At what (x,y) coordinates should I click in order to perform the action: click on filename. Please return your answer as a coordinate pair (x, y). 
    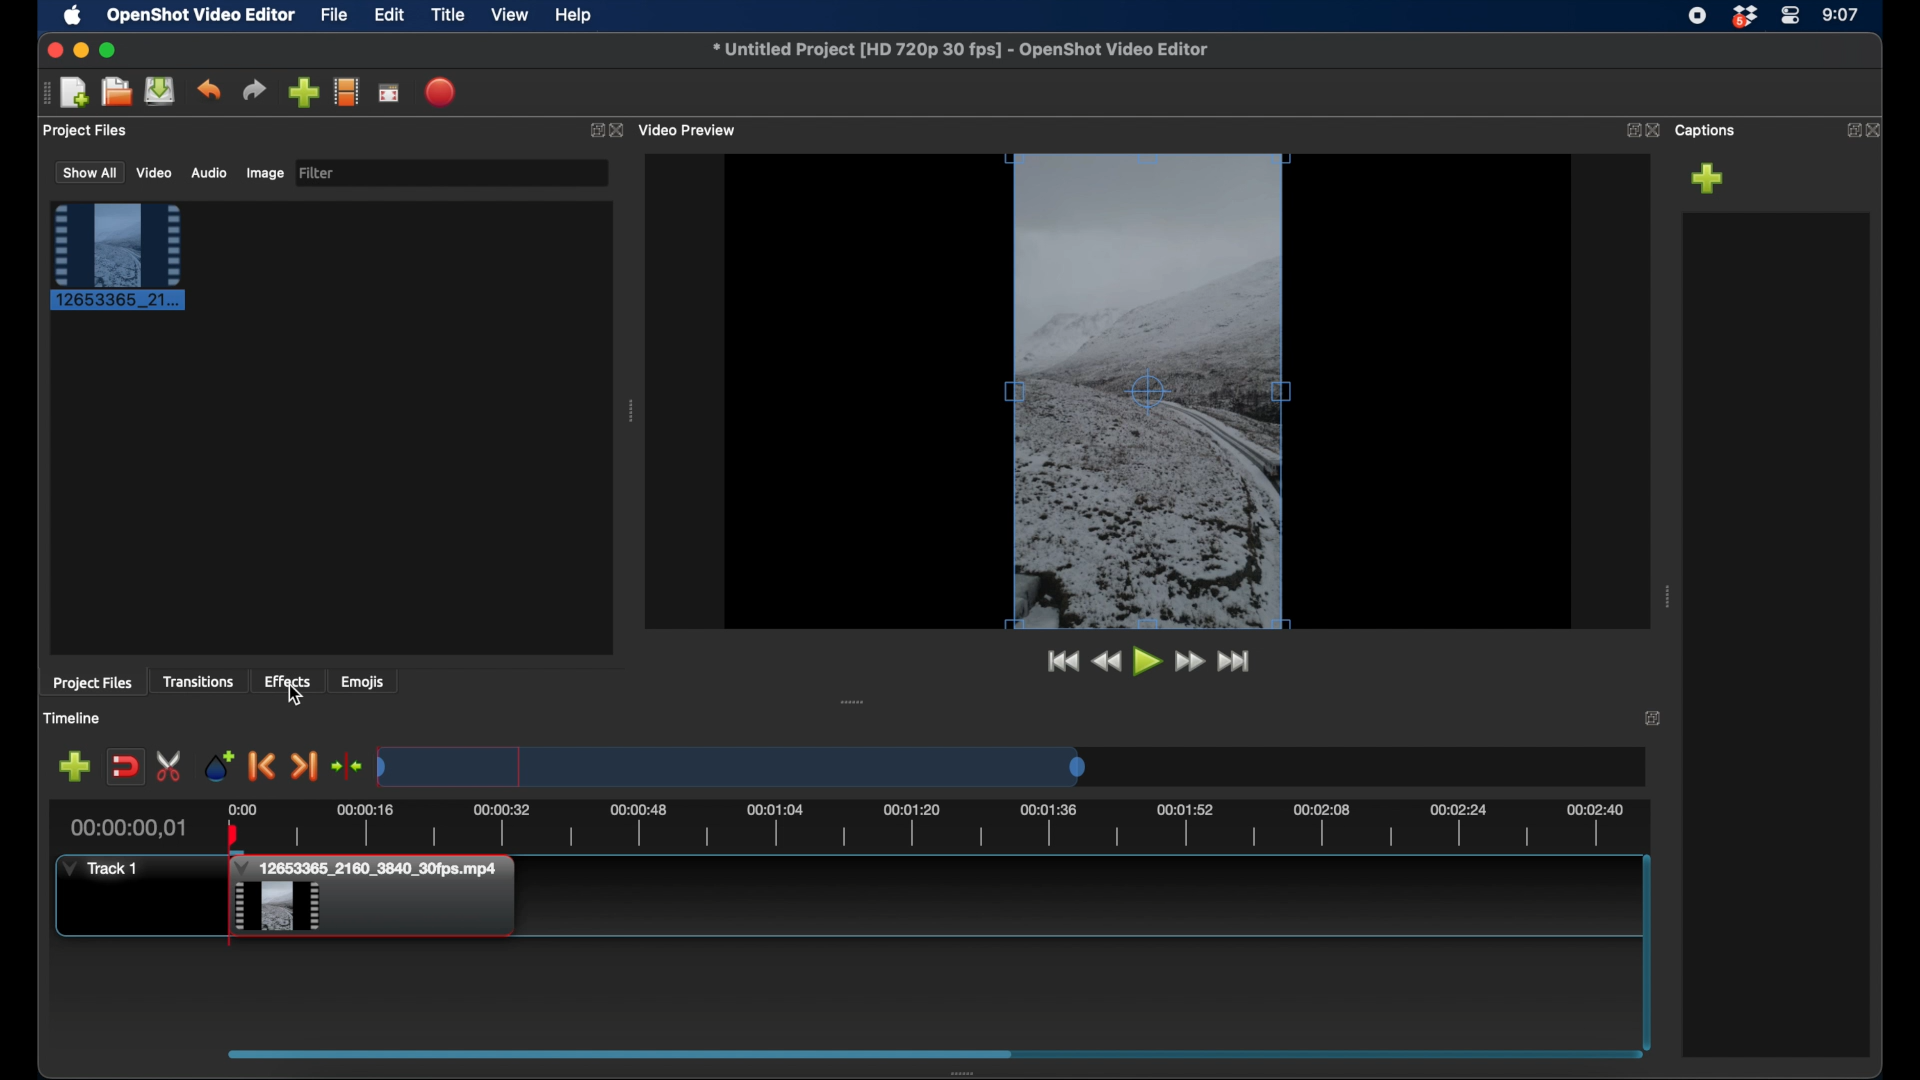
    Looking at the image, I should click on (959, 49).